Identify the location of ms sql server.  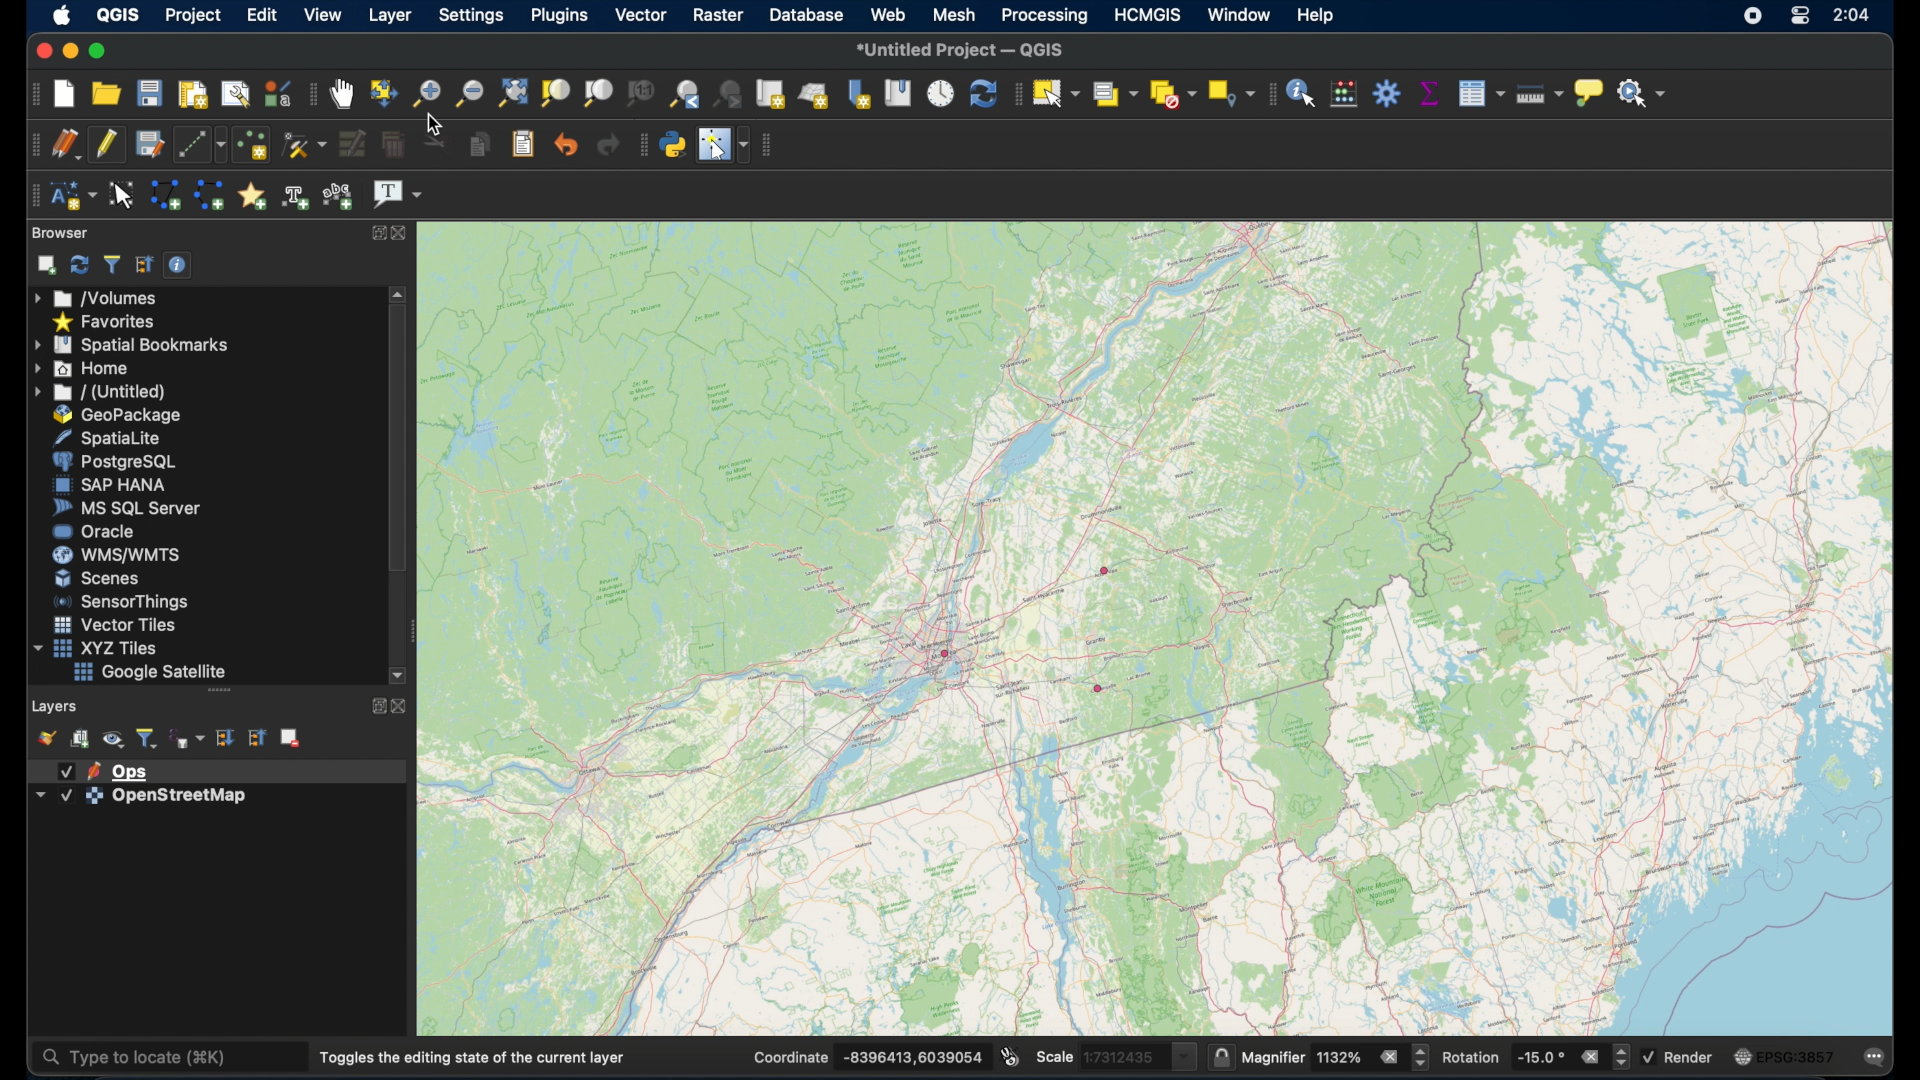
(122, 507).